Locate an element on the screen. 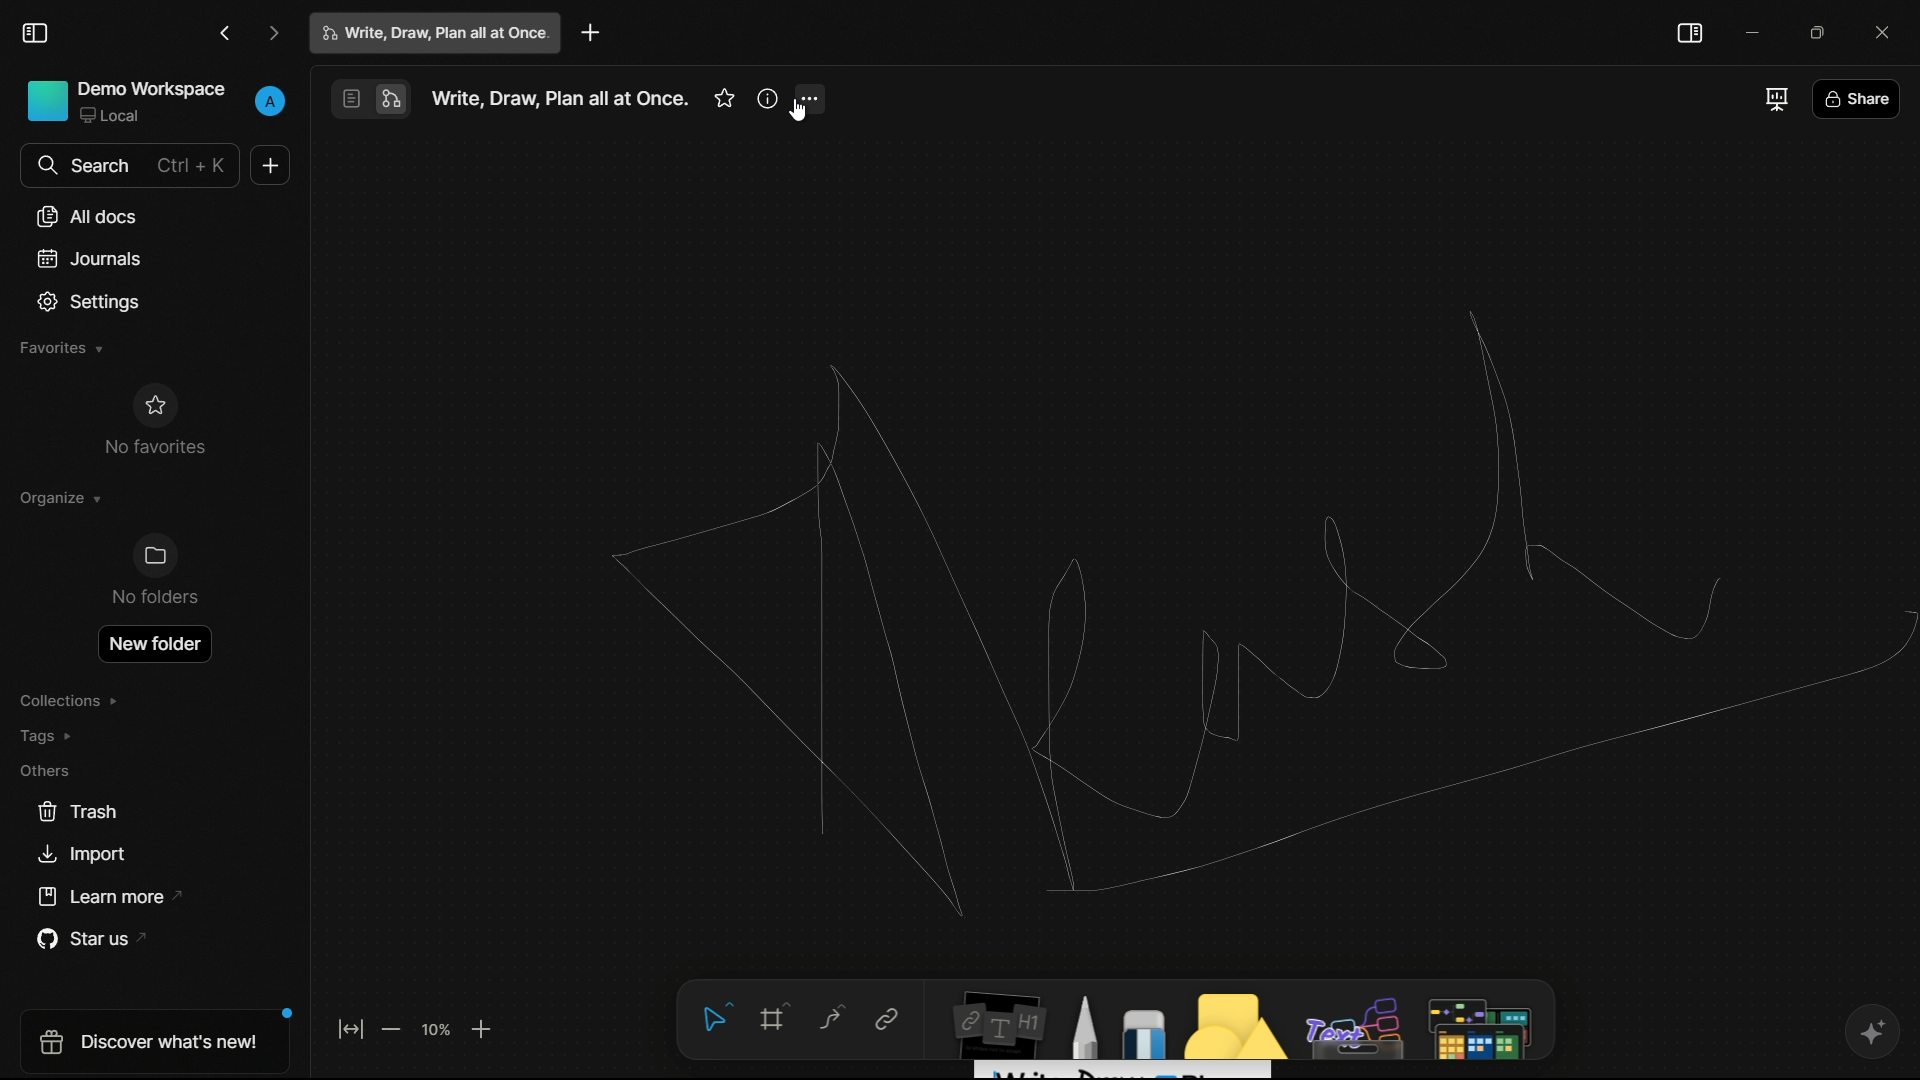 The image size is (1920, 1080). Local is located at coordinates (125, 115).